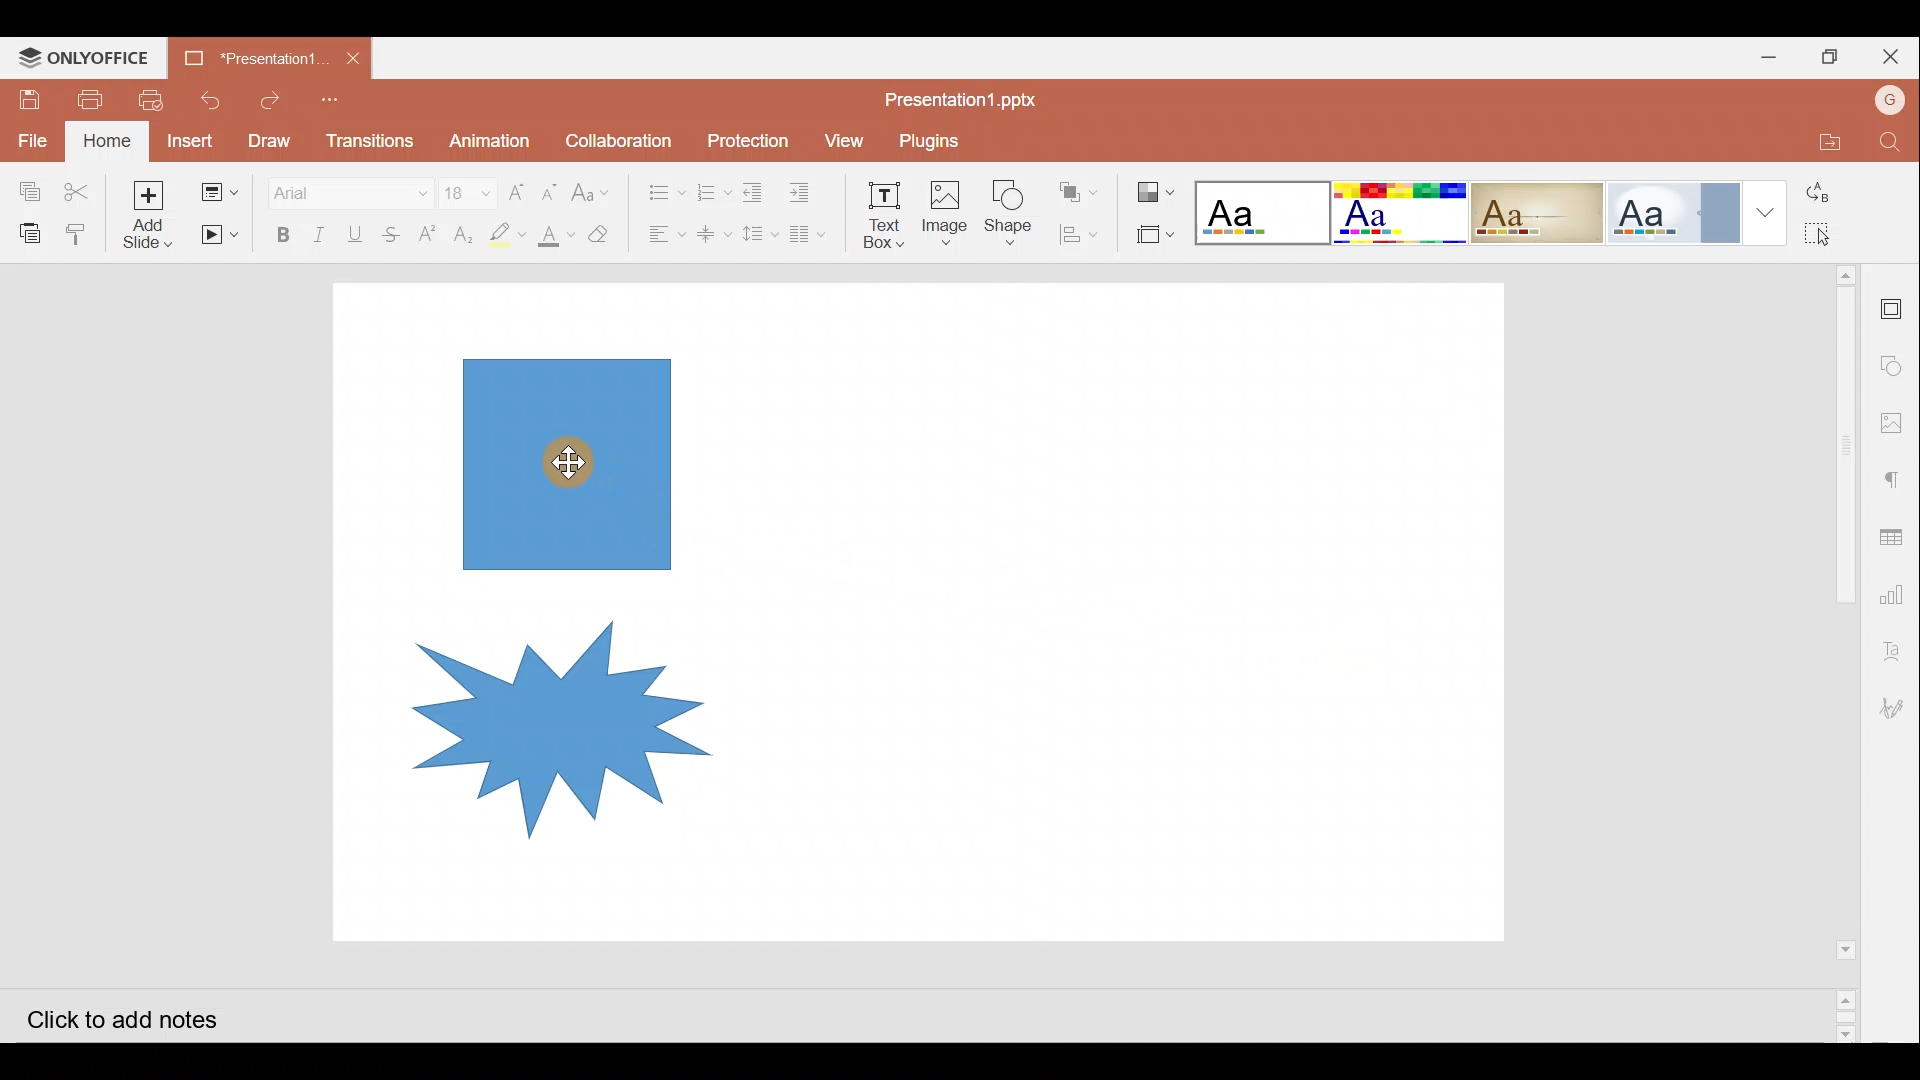  I want to click on Home, so click(107, 141).